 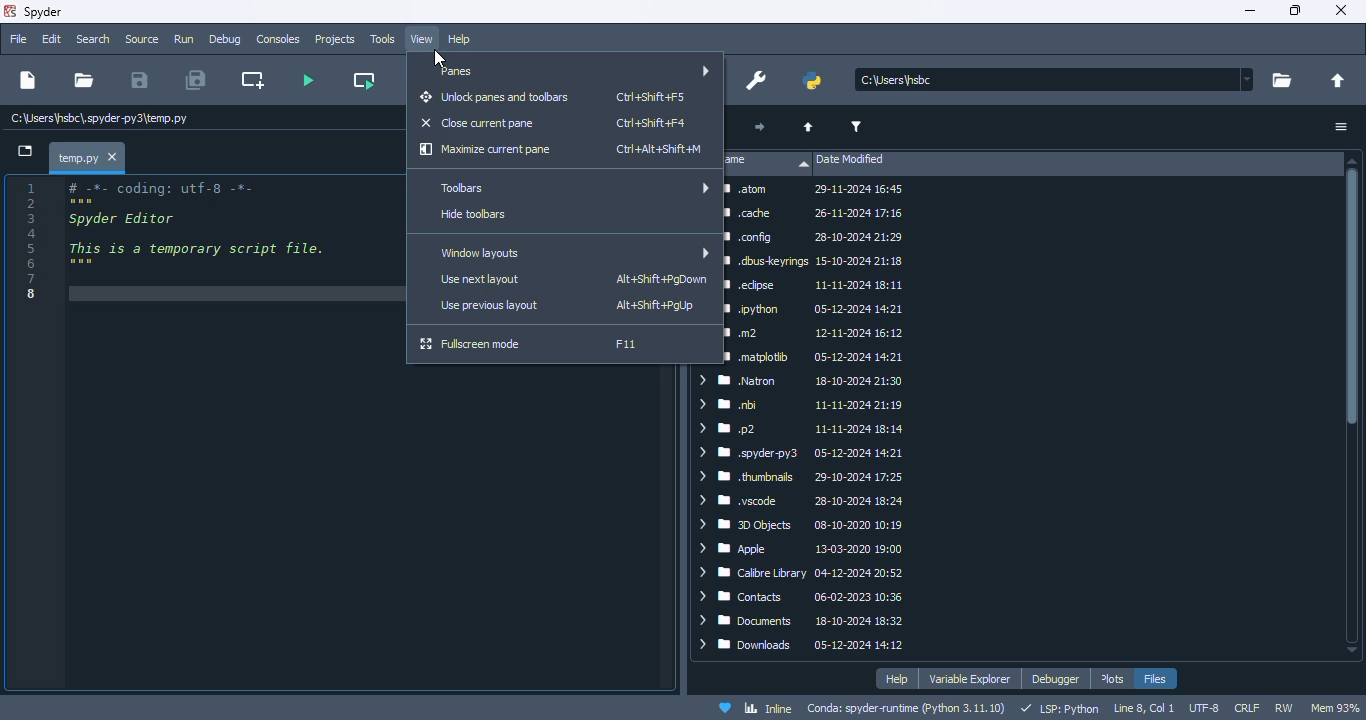 I want to click on logo, so click(x=9, y=11).